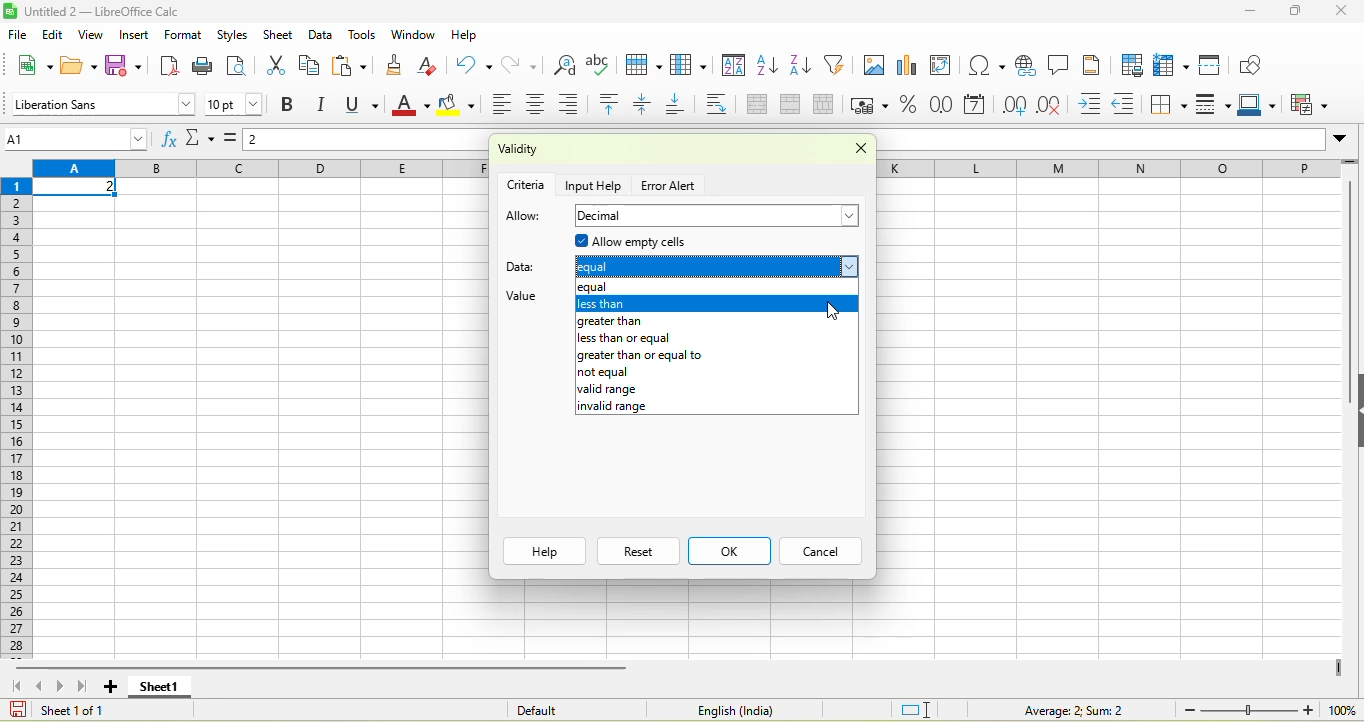 The height and width of the screenshot is (722, 1364). Describe the element at coordinates (127, 66) in the screenshot. I see `save` at that location.